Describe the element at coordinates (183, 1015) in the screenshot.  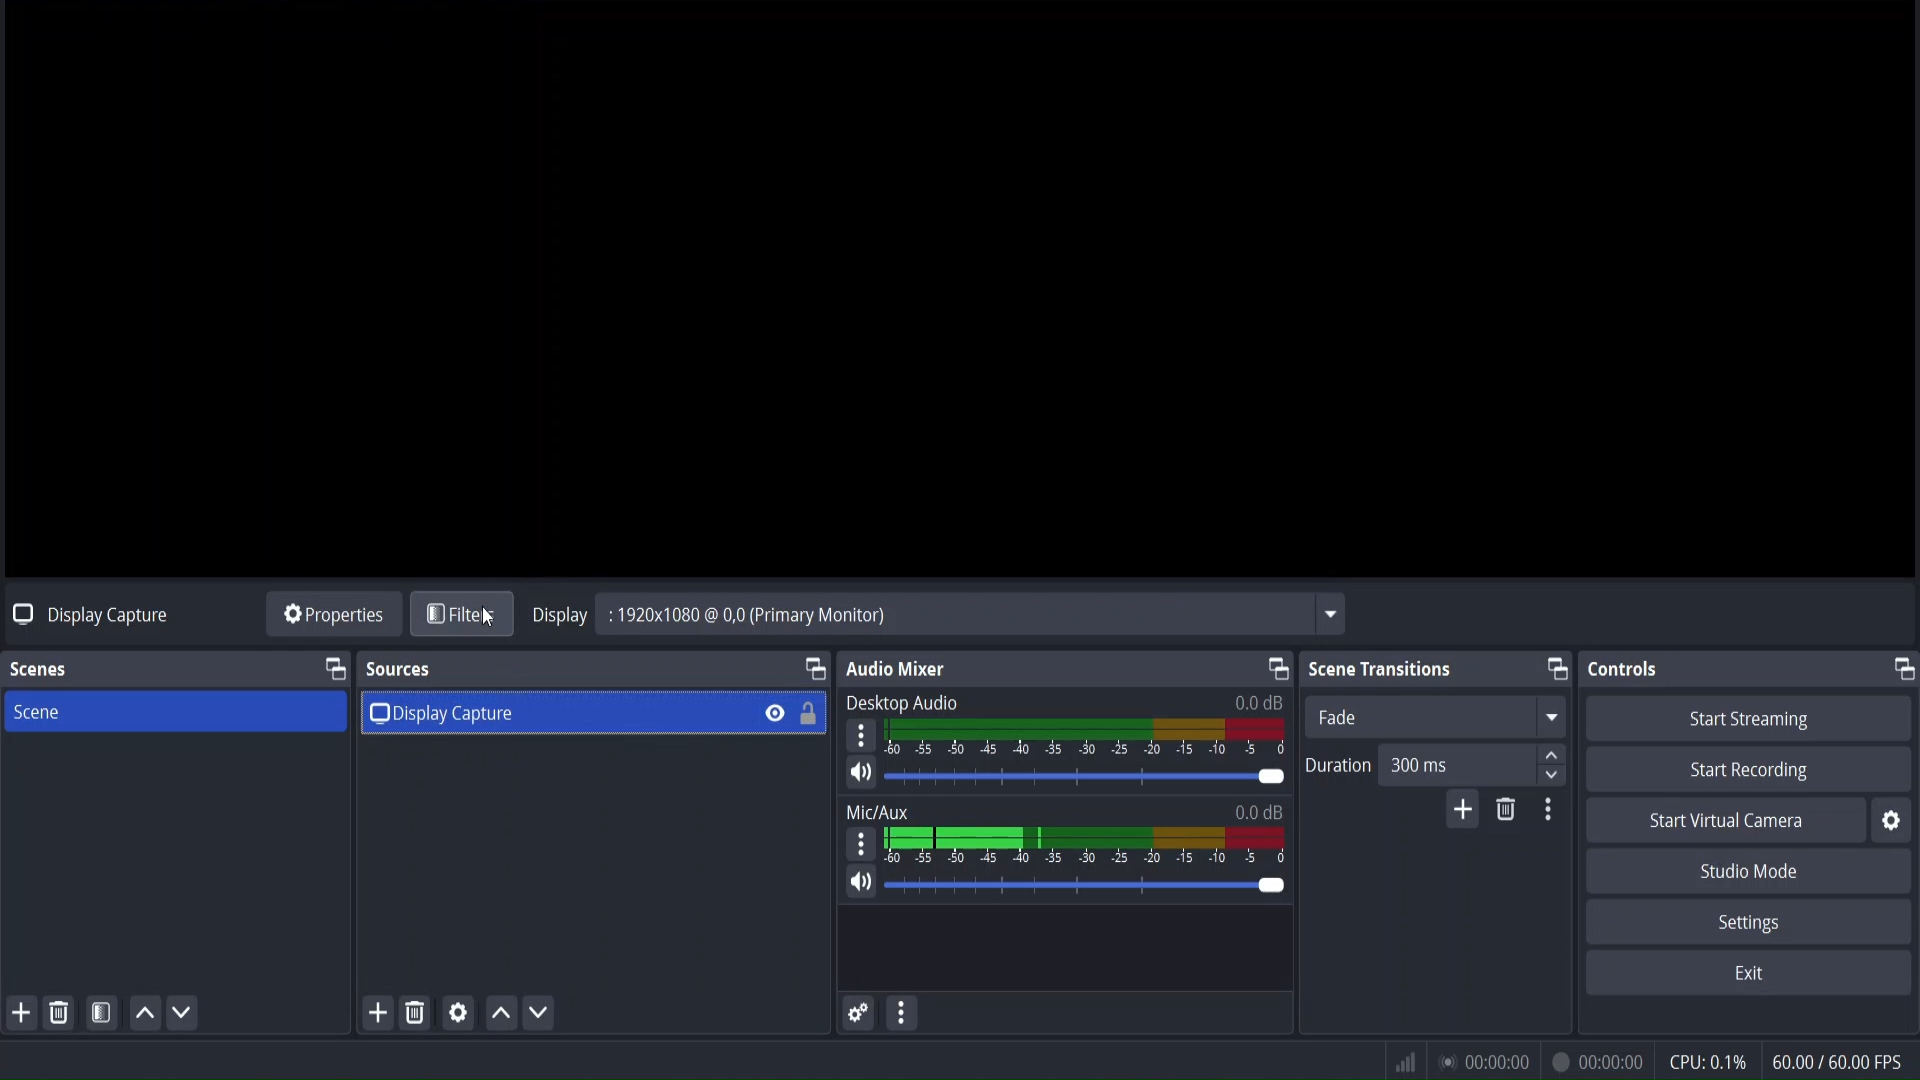
I see `move scene down` at that location.